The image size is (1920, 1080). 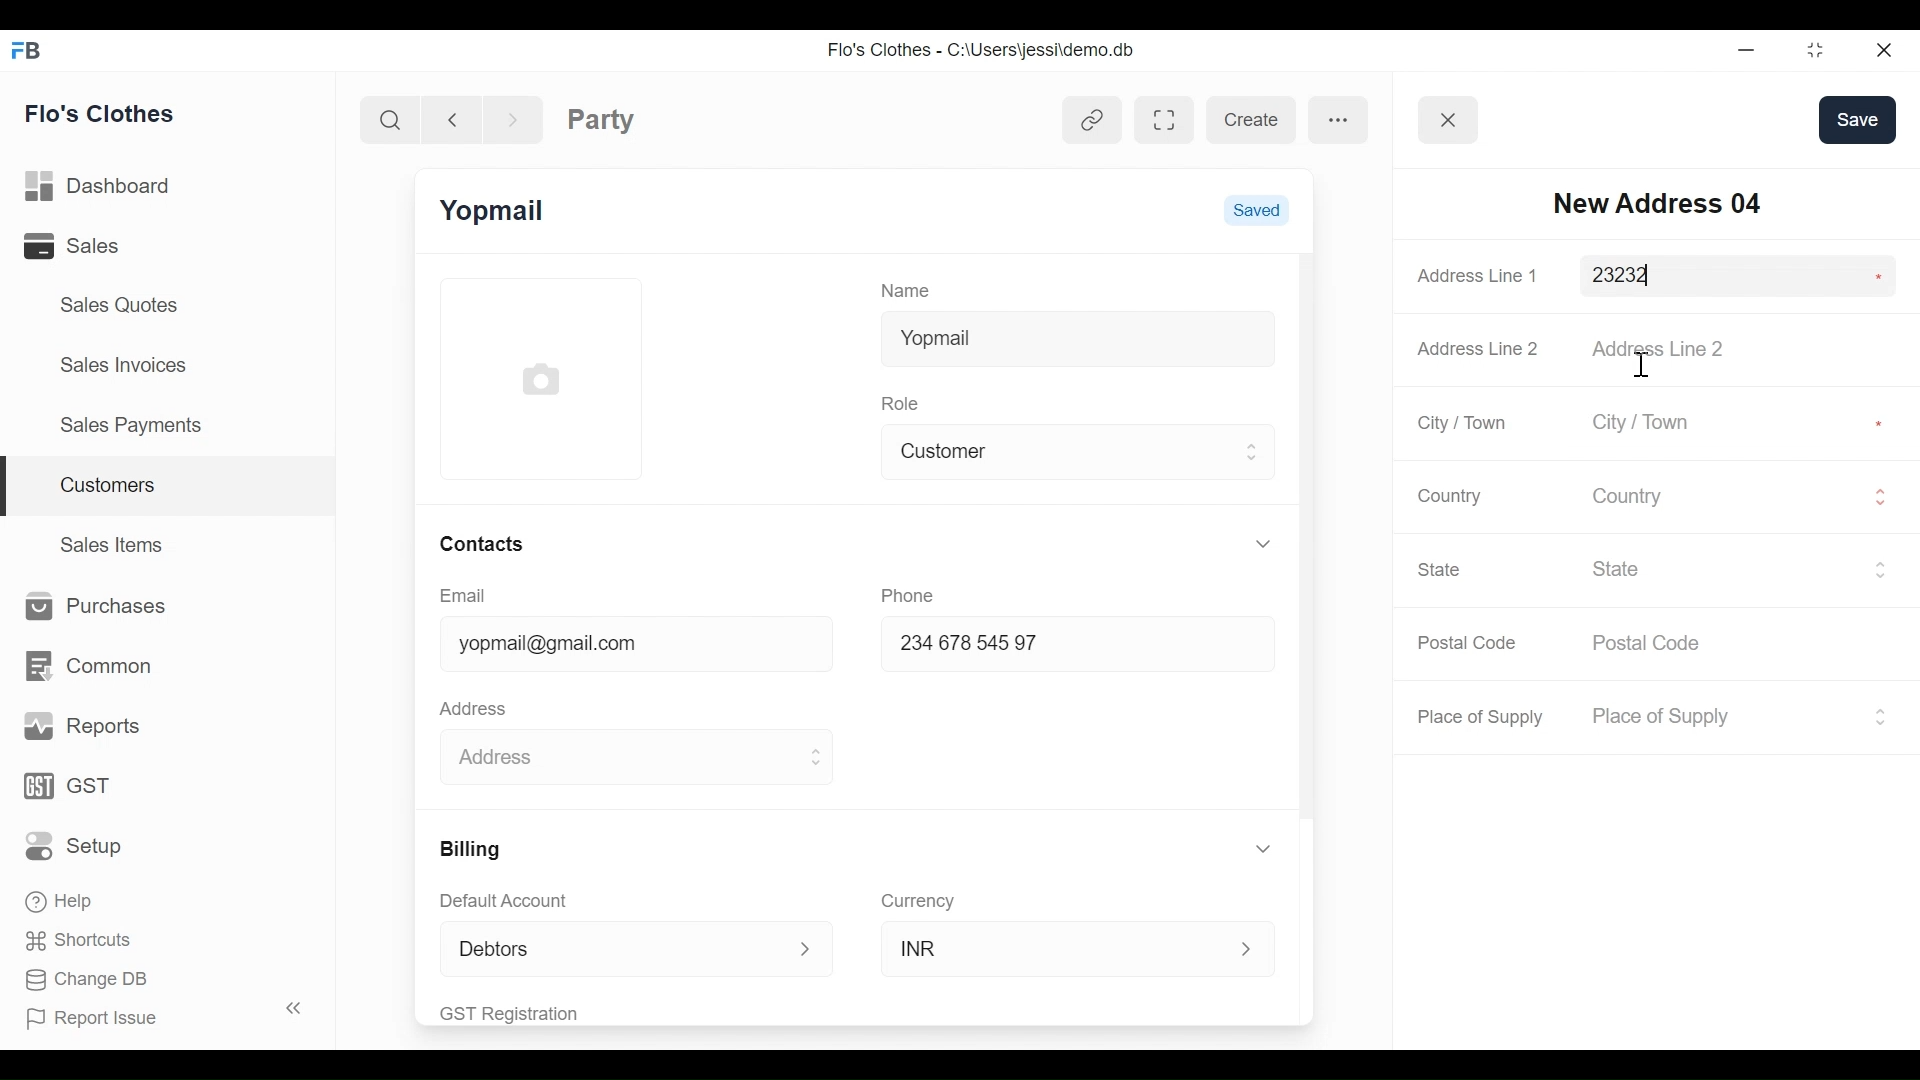 What do you see at coordinates (1879, 716) in the screenshot?
I see `Expand` at bounding box center [1879, 716].